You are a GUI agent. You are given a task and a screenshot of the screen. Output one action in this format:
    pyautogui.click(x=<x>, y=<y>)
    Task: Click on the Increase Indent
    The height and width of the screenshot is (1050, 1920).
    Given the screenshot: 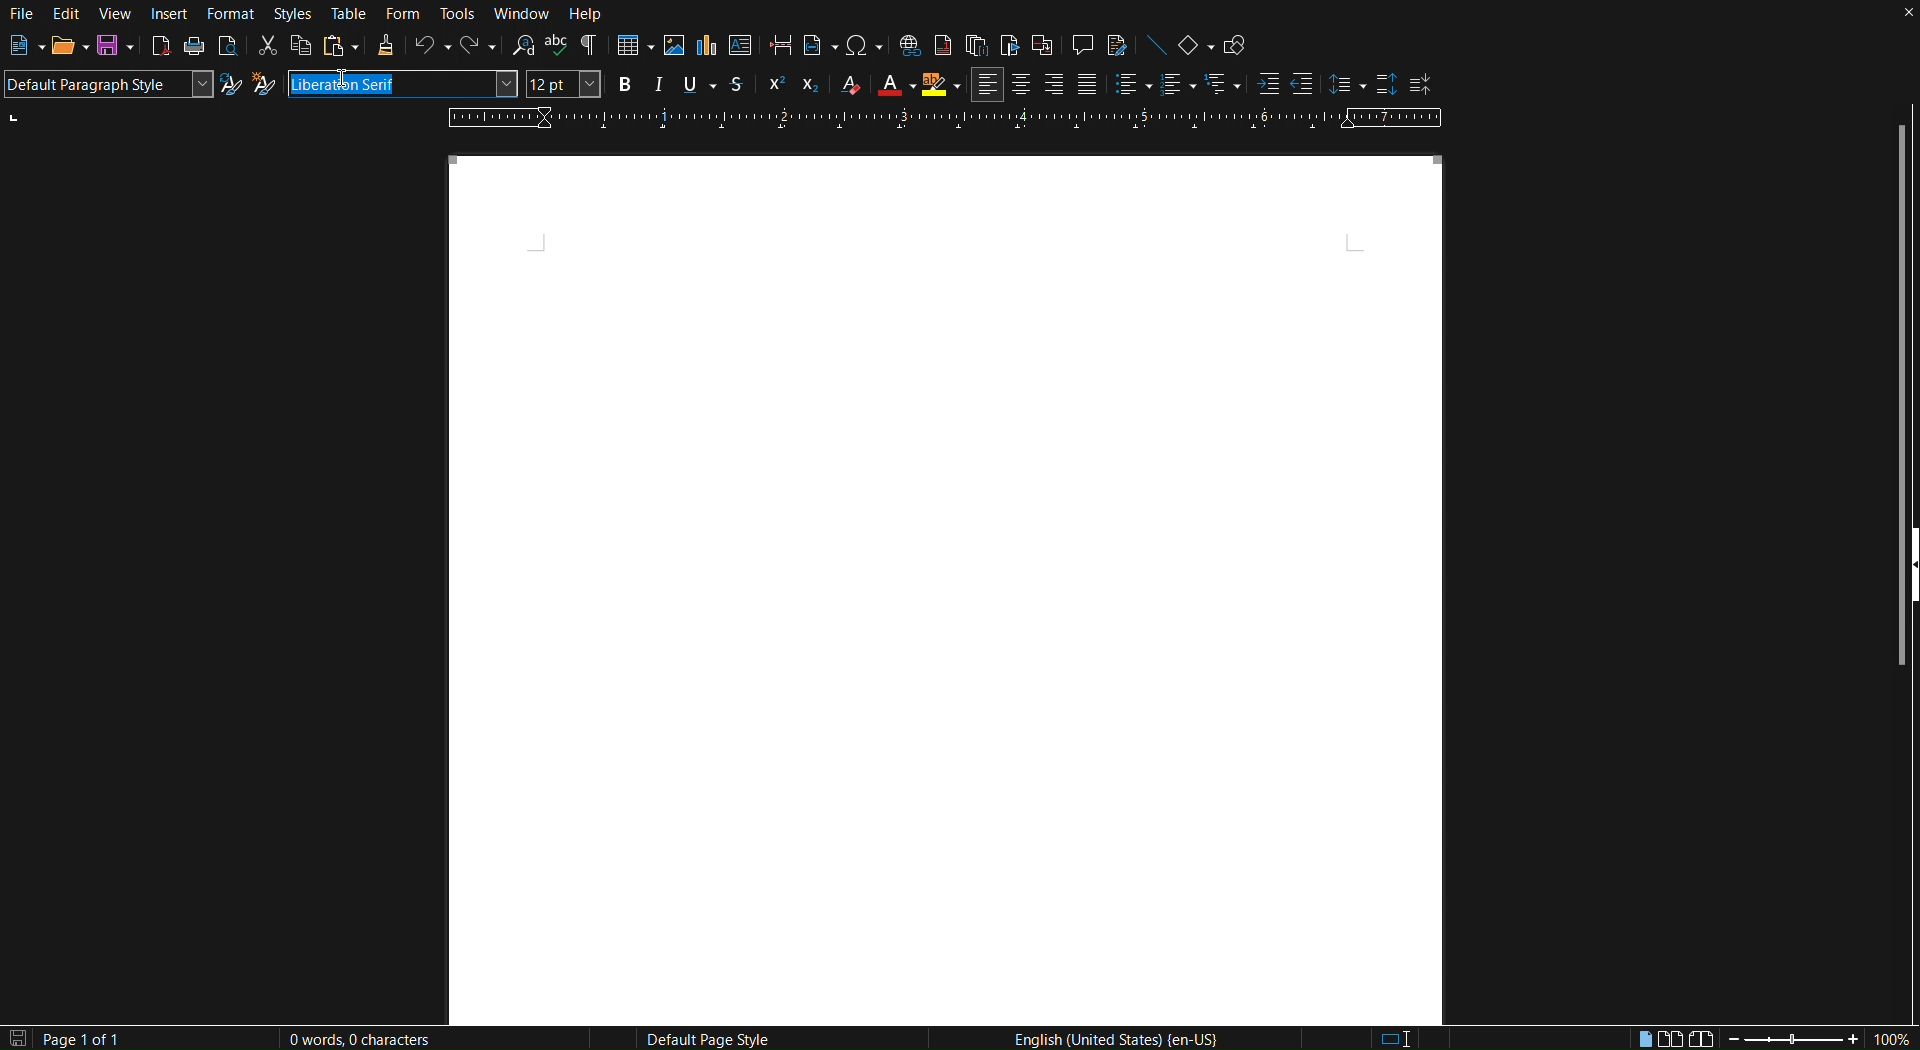 What is the action you would take?
    pyautogui.click(x=1267, y=86)
    